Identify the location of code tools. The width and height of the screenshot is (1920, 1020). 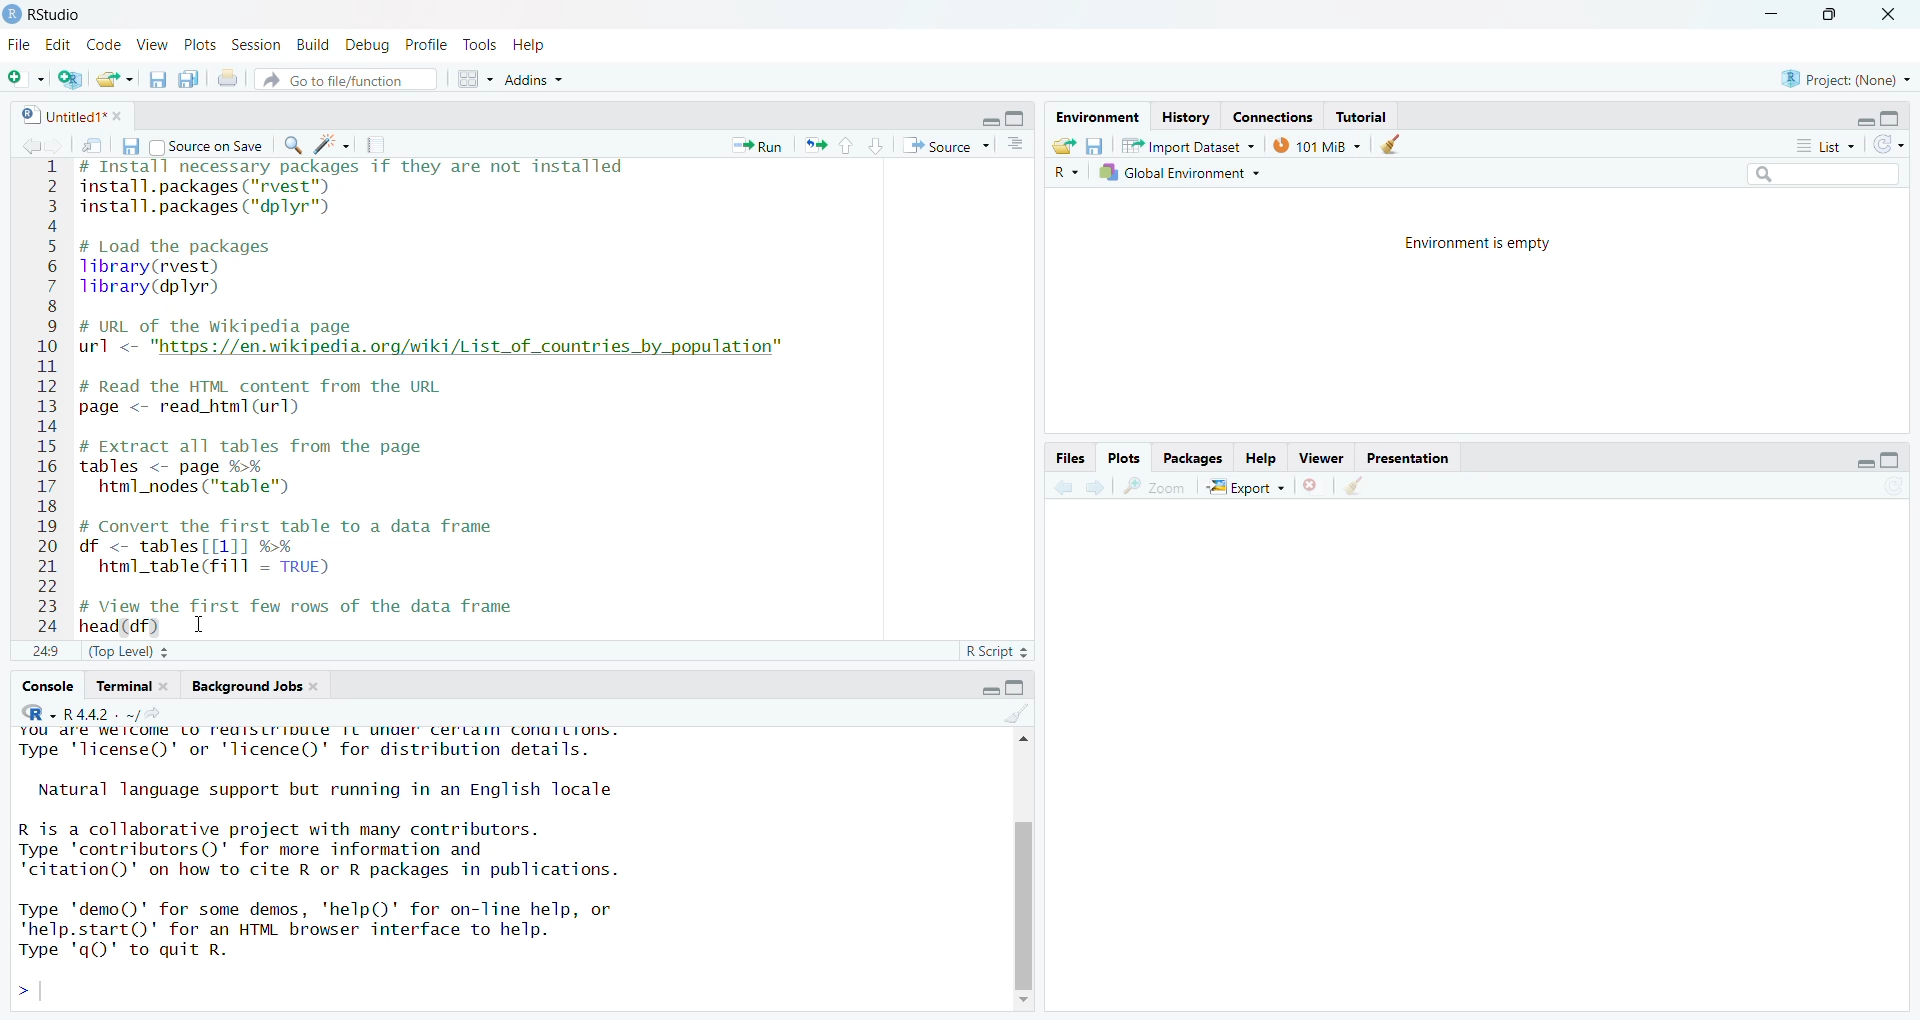
(332, 145).